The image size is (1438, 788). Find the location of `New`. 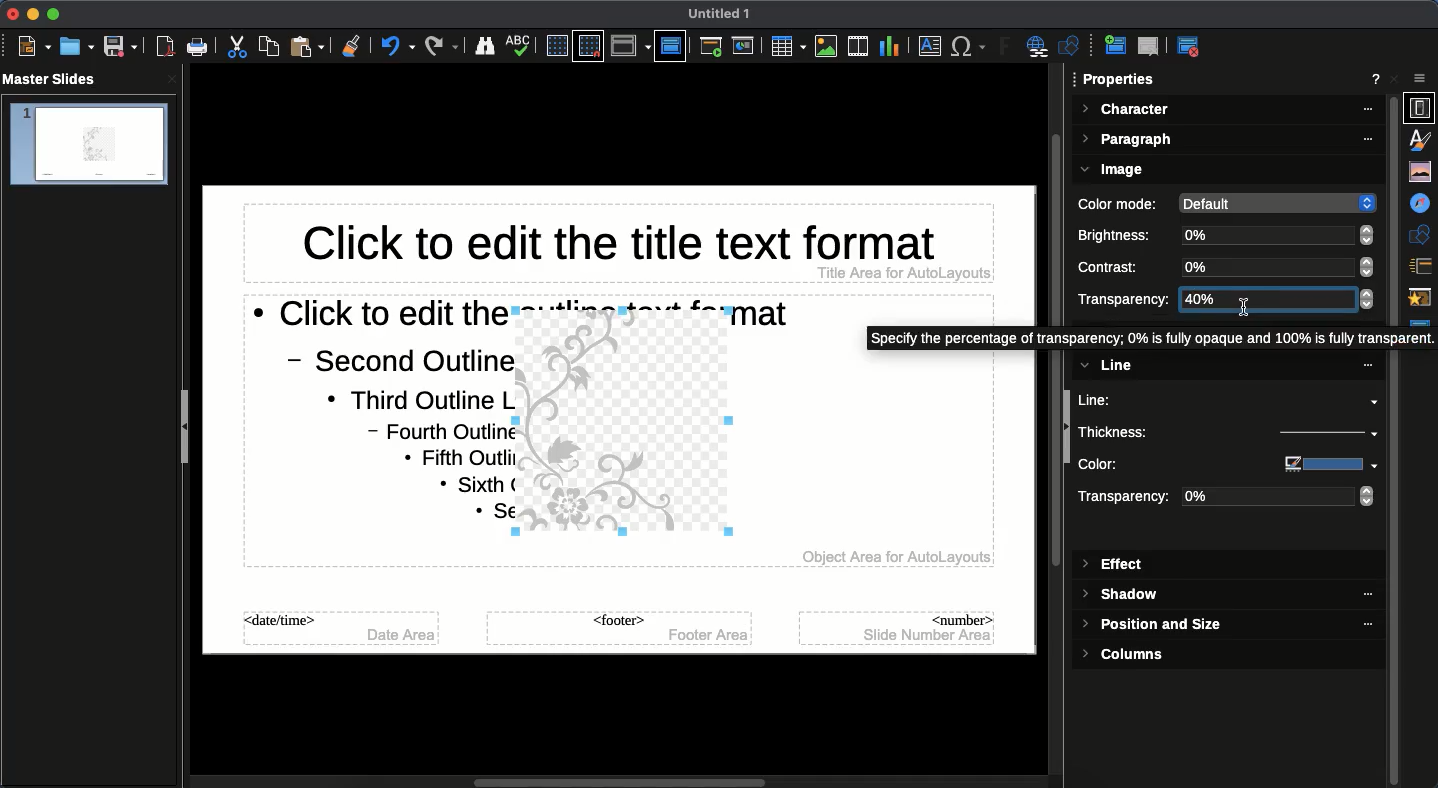

New is located at coordinates (34, 47).